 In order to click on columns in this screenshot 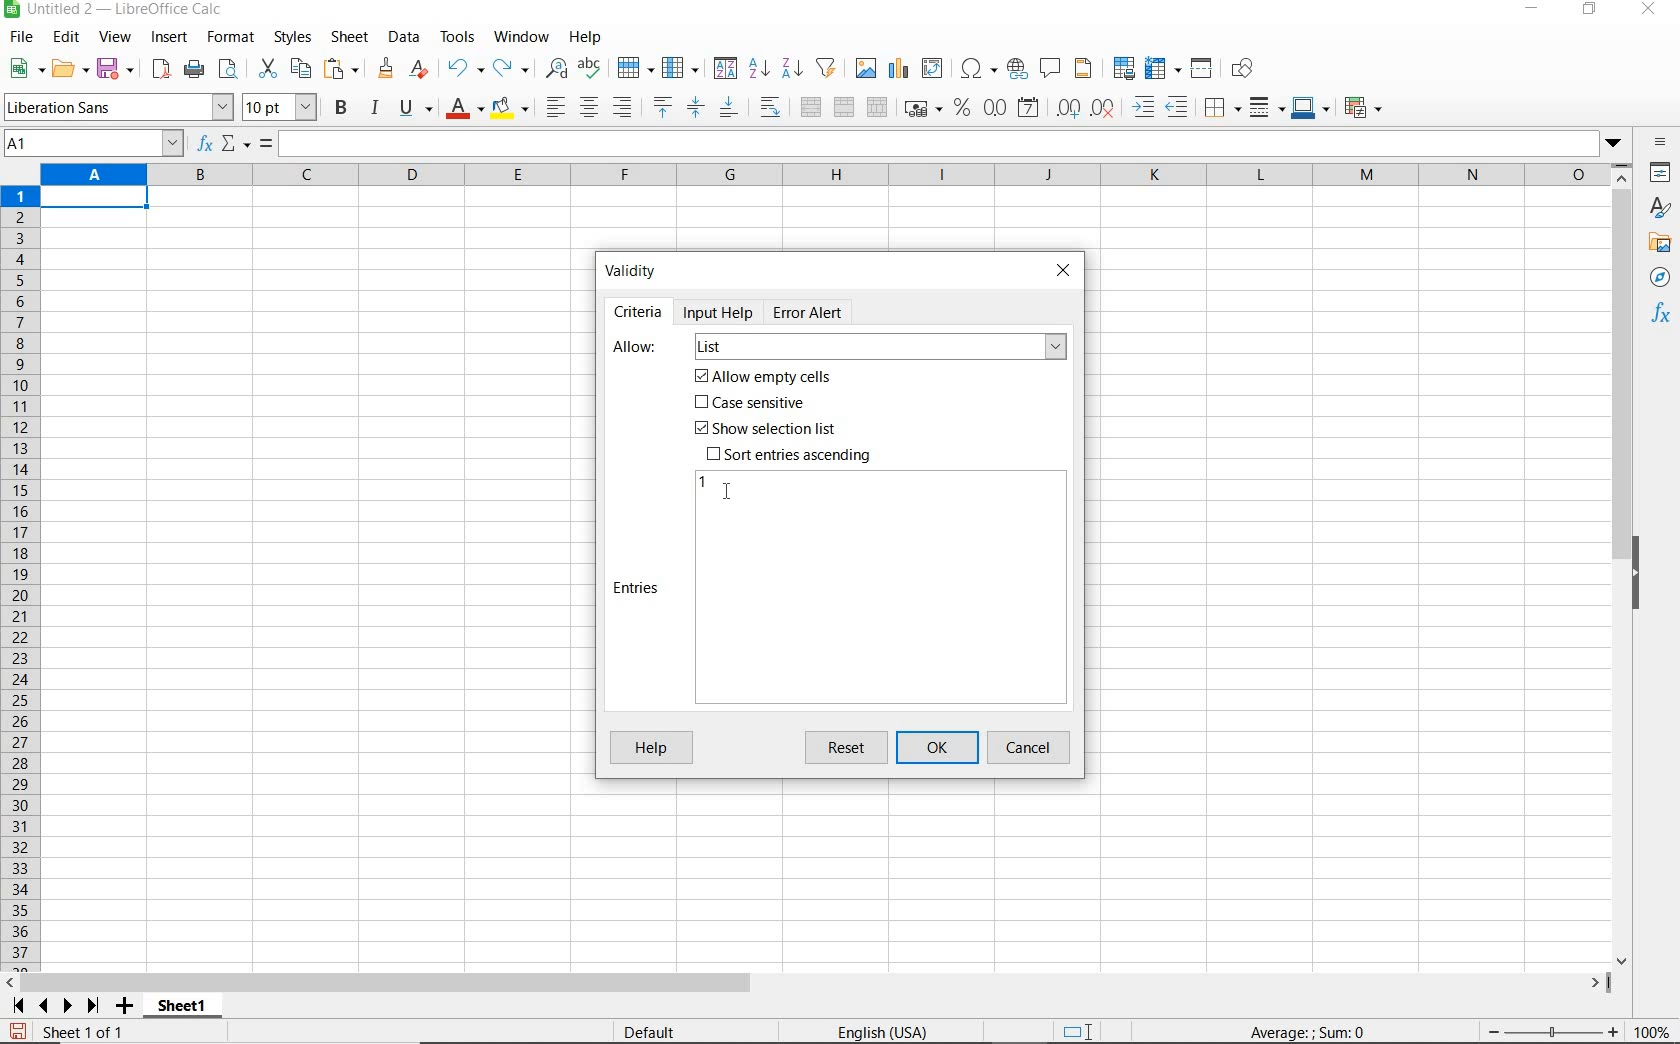, I will do `click(823, 176)`.